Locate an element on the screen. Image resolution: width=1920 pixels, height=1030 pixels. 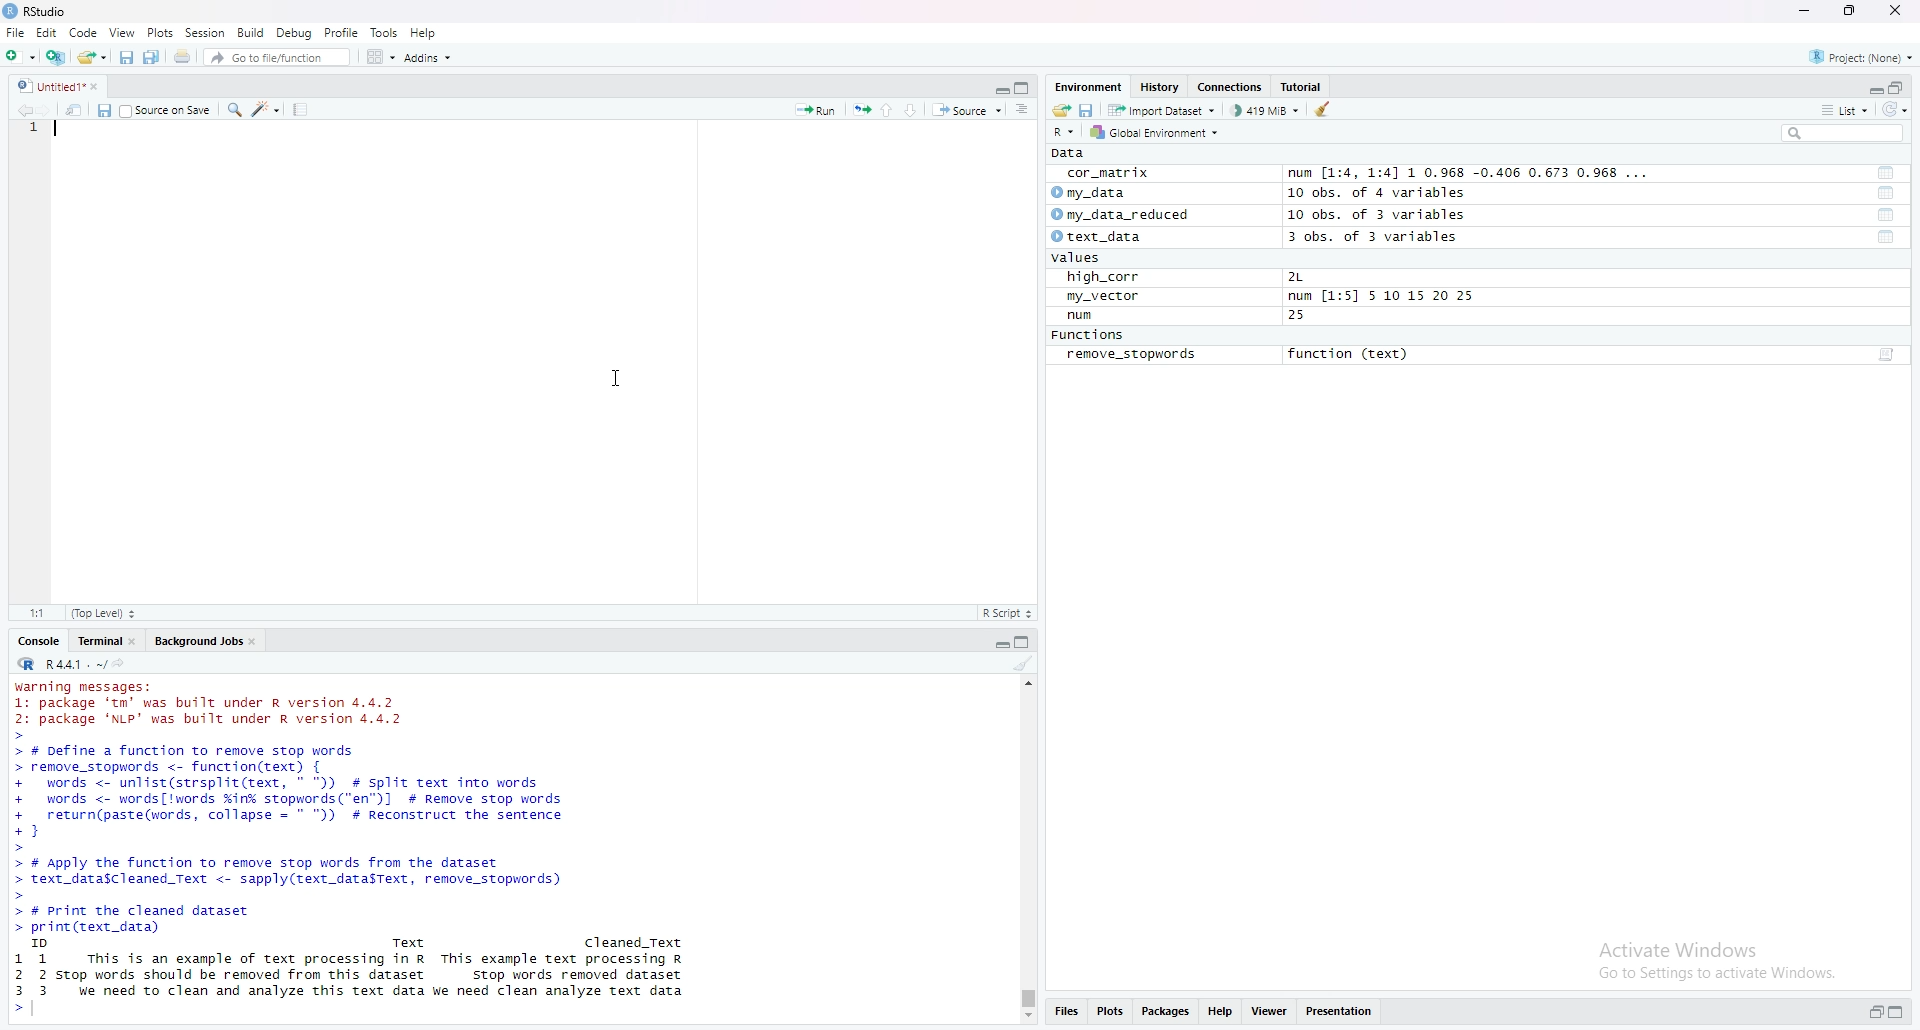
minimize is located at coordinates (995, 644).